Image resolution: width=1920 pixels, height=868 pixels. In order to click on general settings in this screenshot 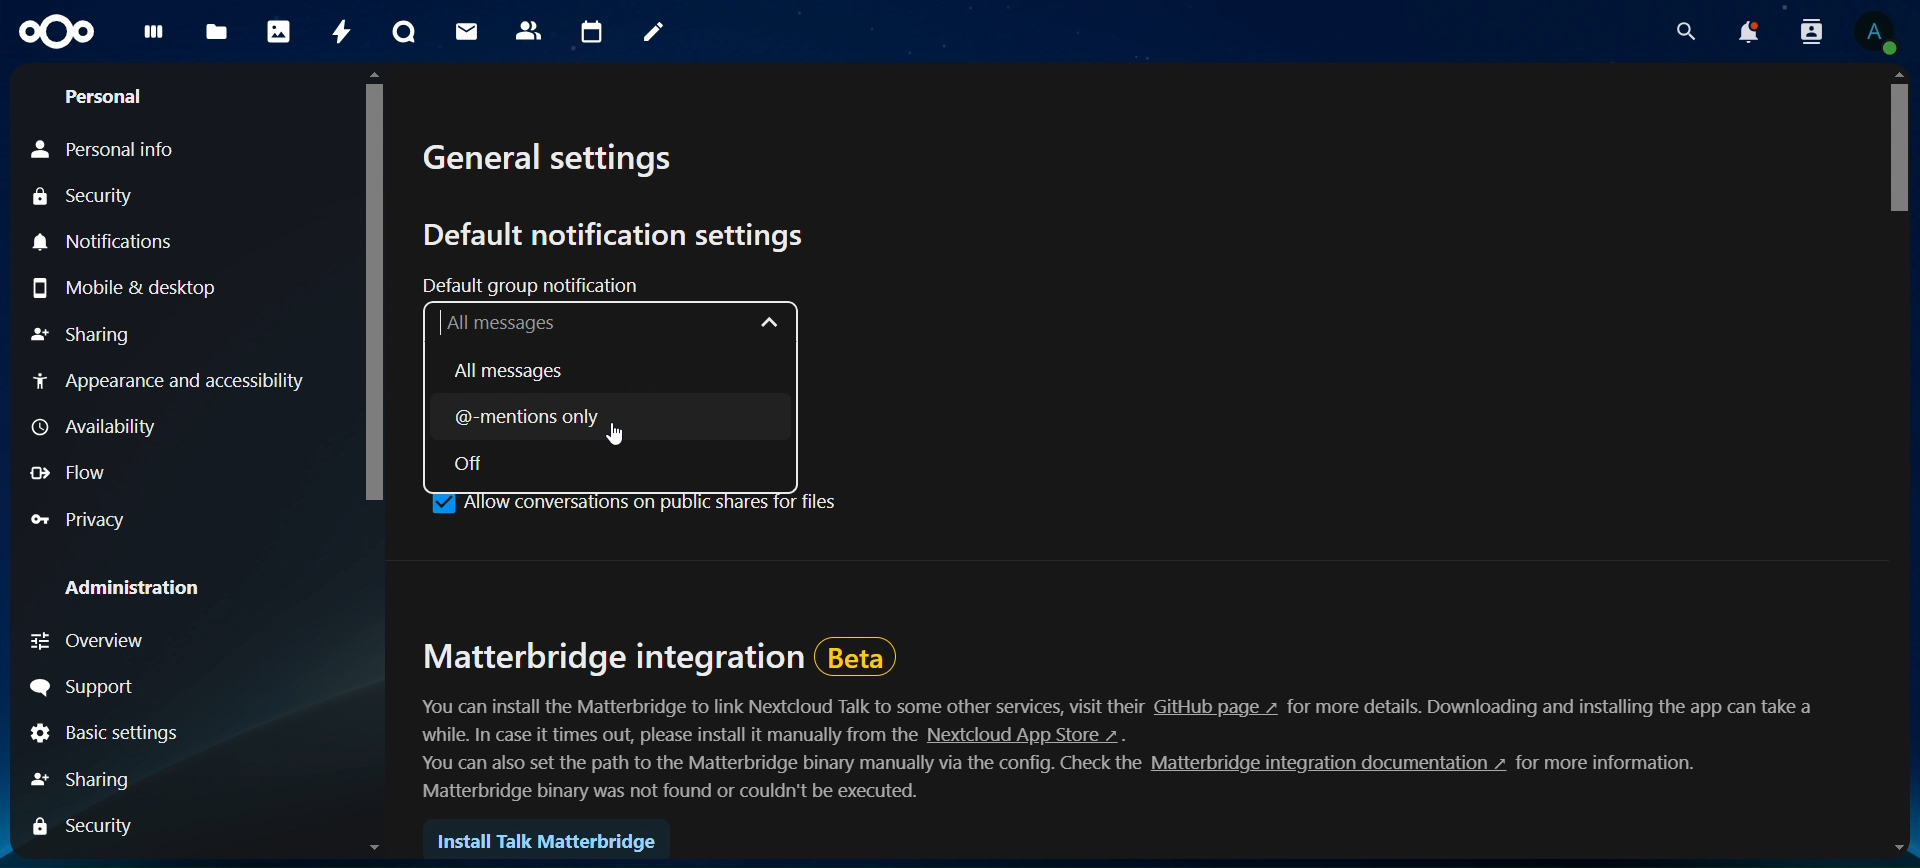, I will do `click(558, 162)`.